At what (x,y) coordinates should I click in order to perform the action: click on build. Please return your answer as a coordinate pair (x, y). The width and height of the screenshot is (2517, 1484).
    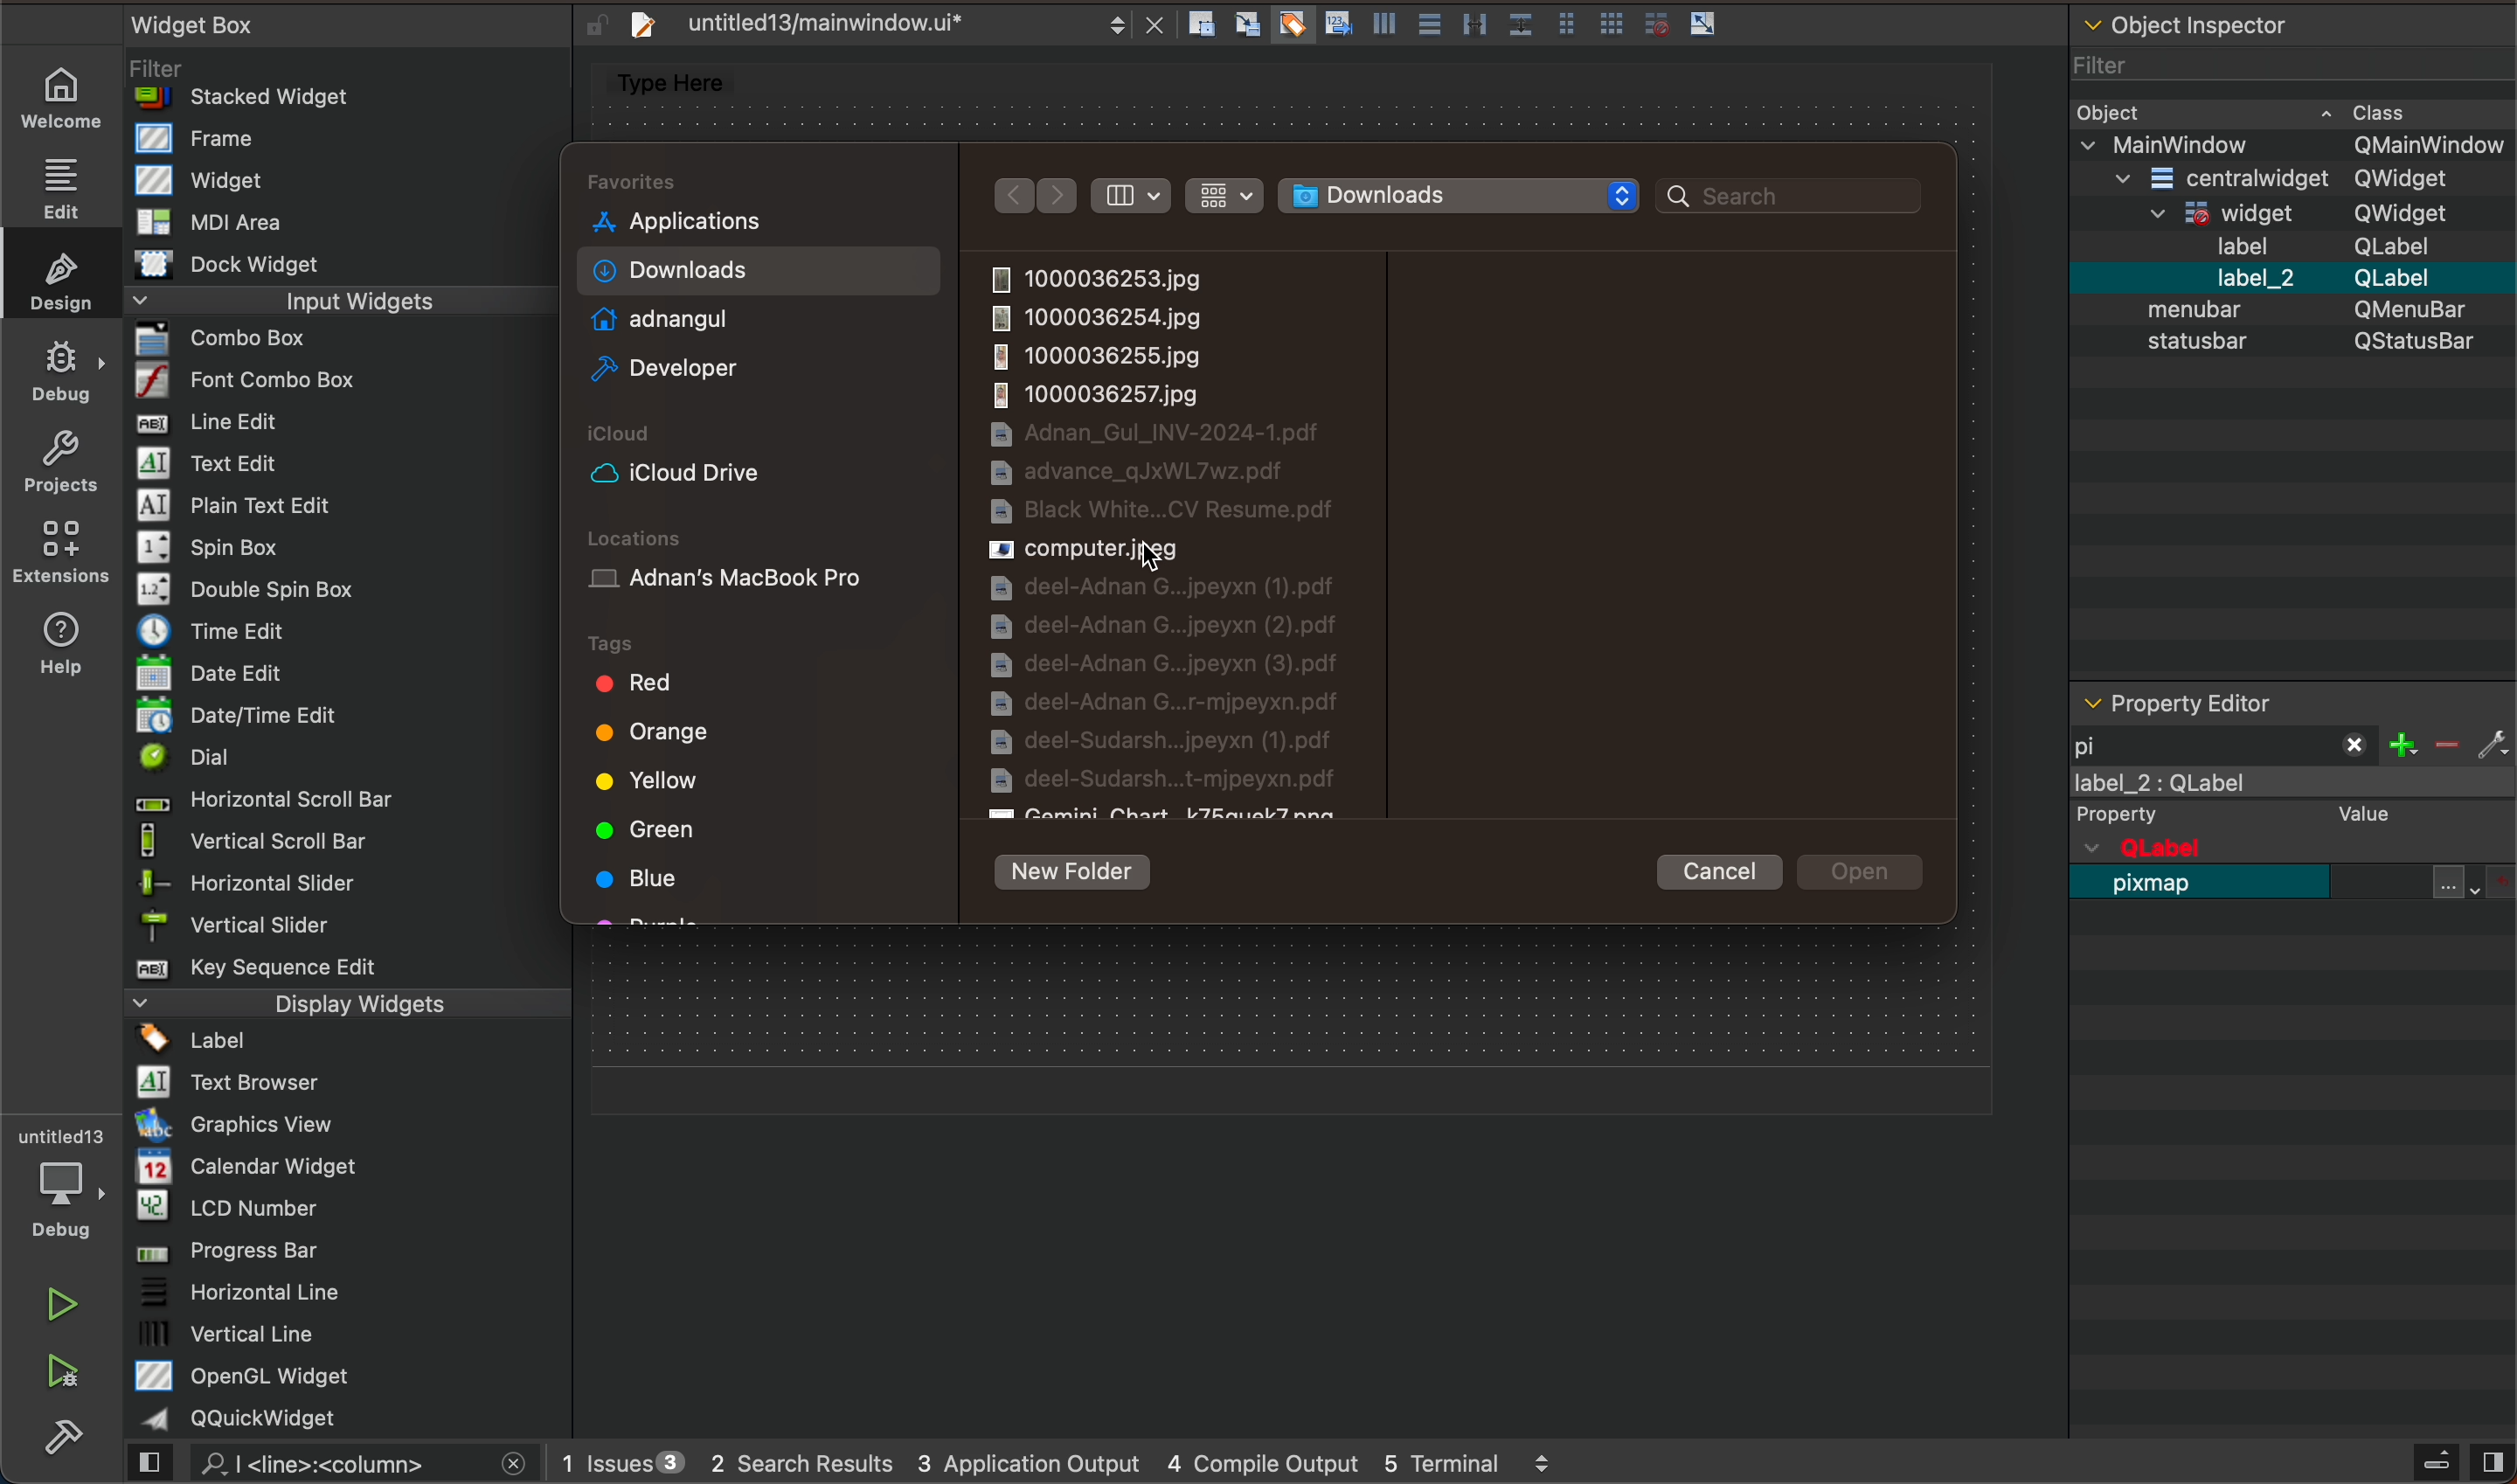
    Looking at the image, I should click on (76, 1445).